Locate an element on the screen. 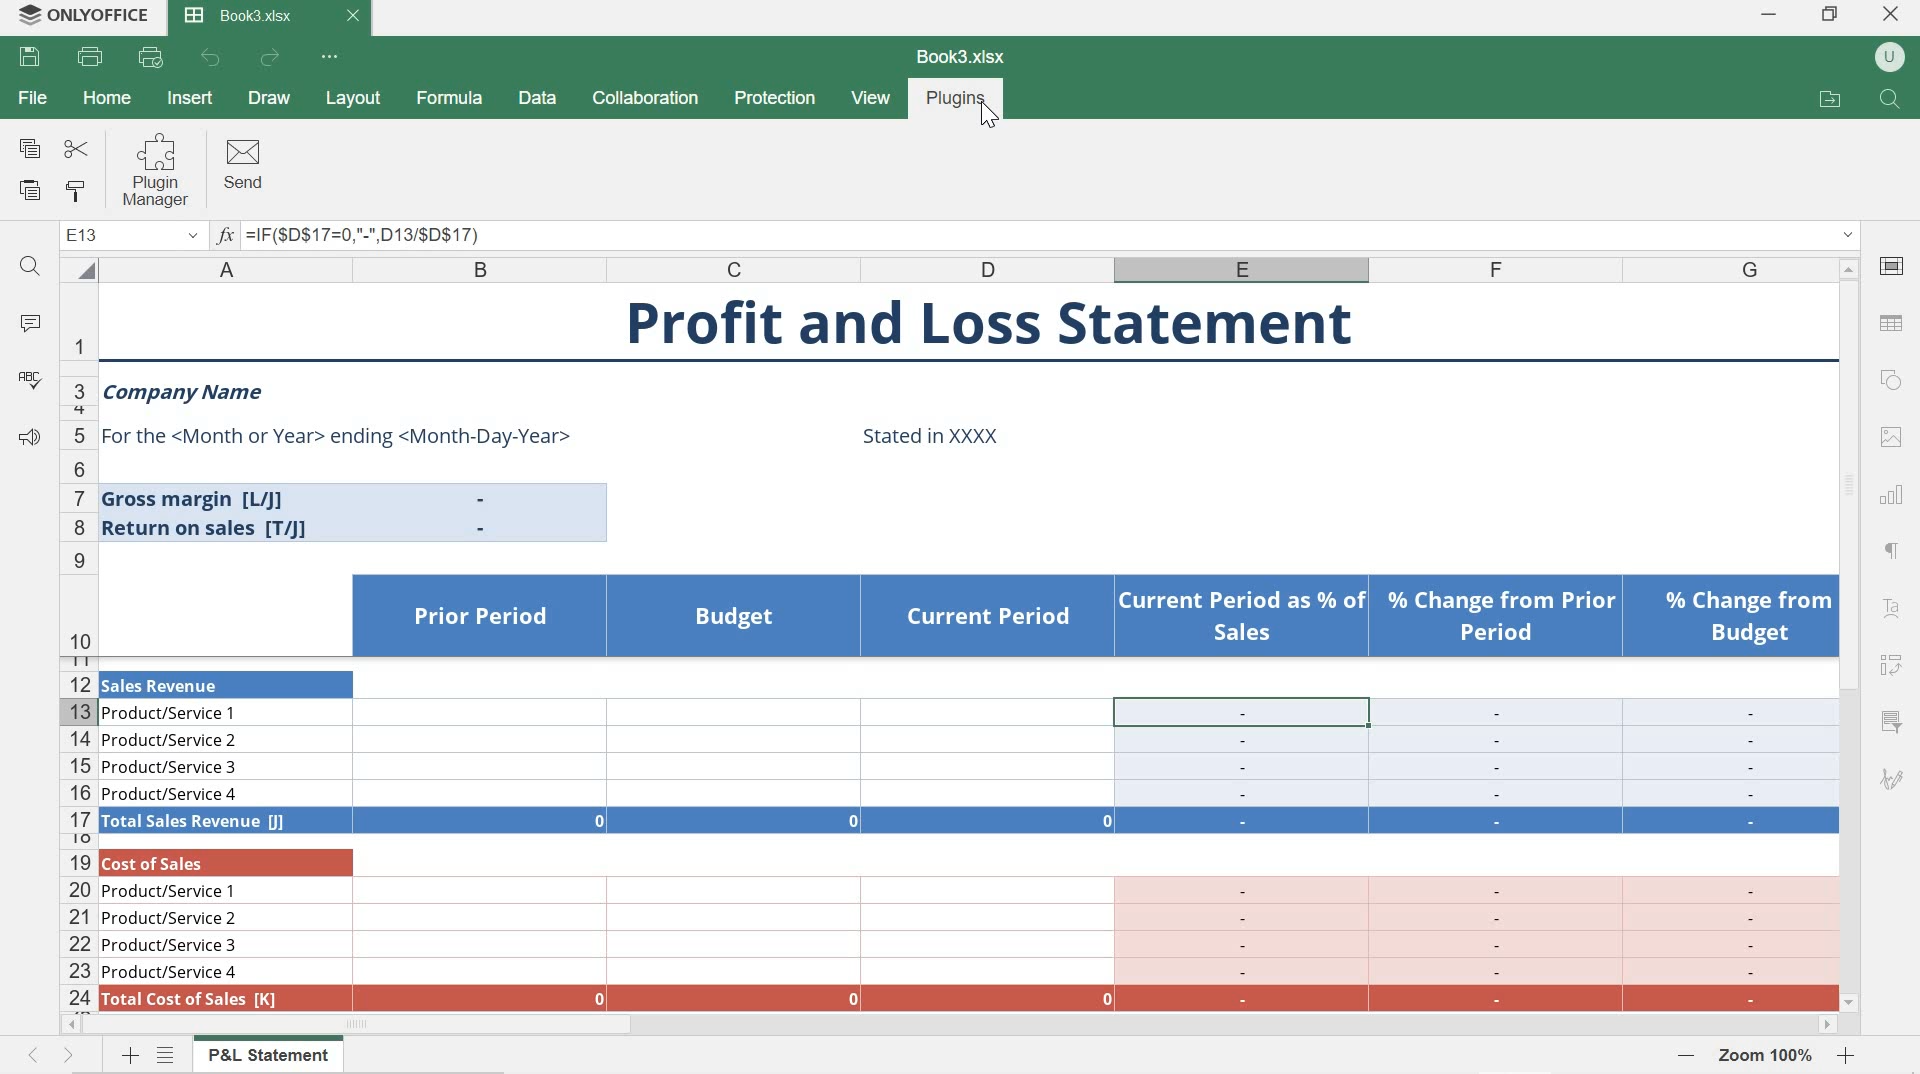 This screenshot has width=1920, height=1074. cursor is located at coordinates (990, 120).